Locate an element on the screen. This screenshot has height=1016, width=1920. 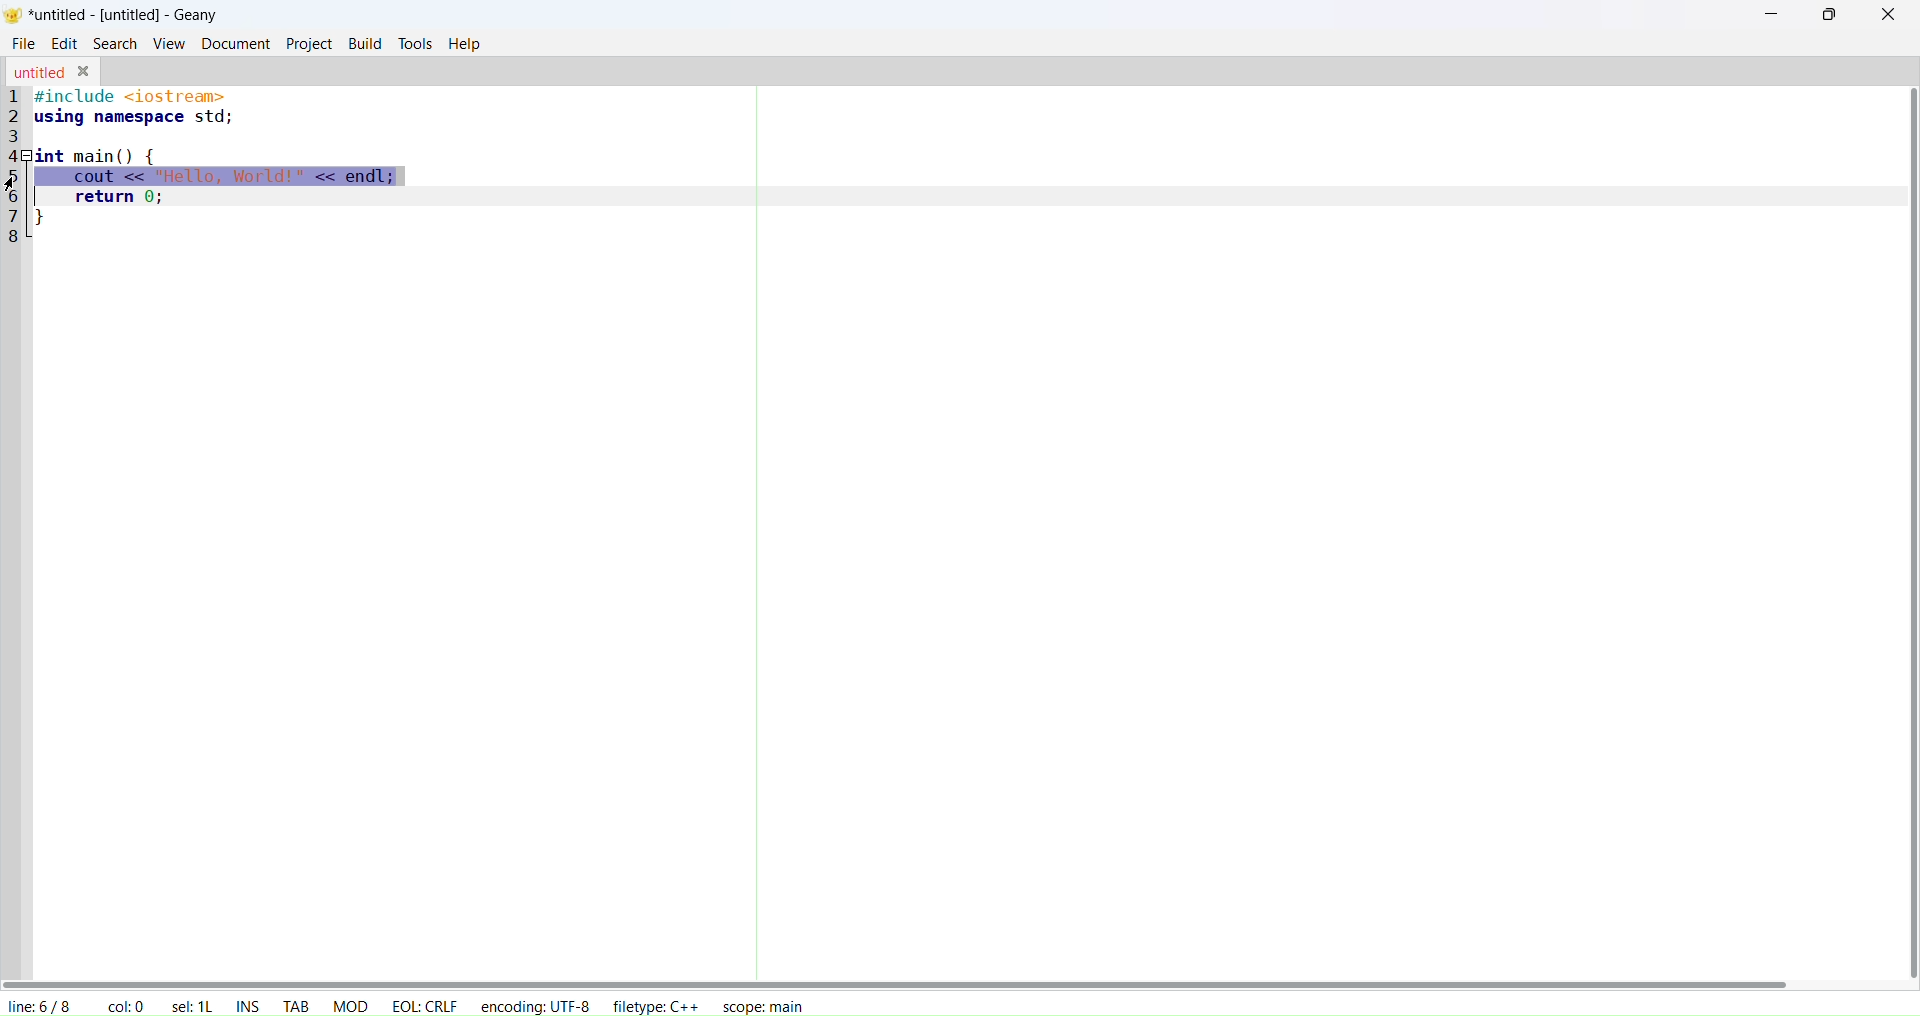
document is located at coordinates (237, 42).